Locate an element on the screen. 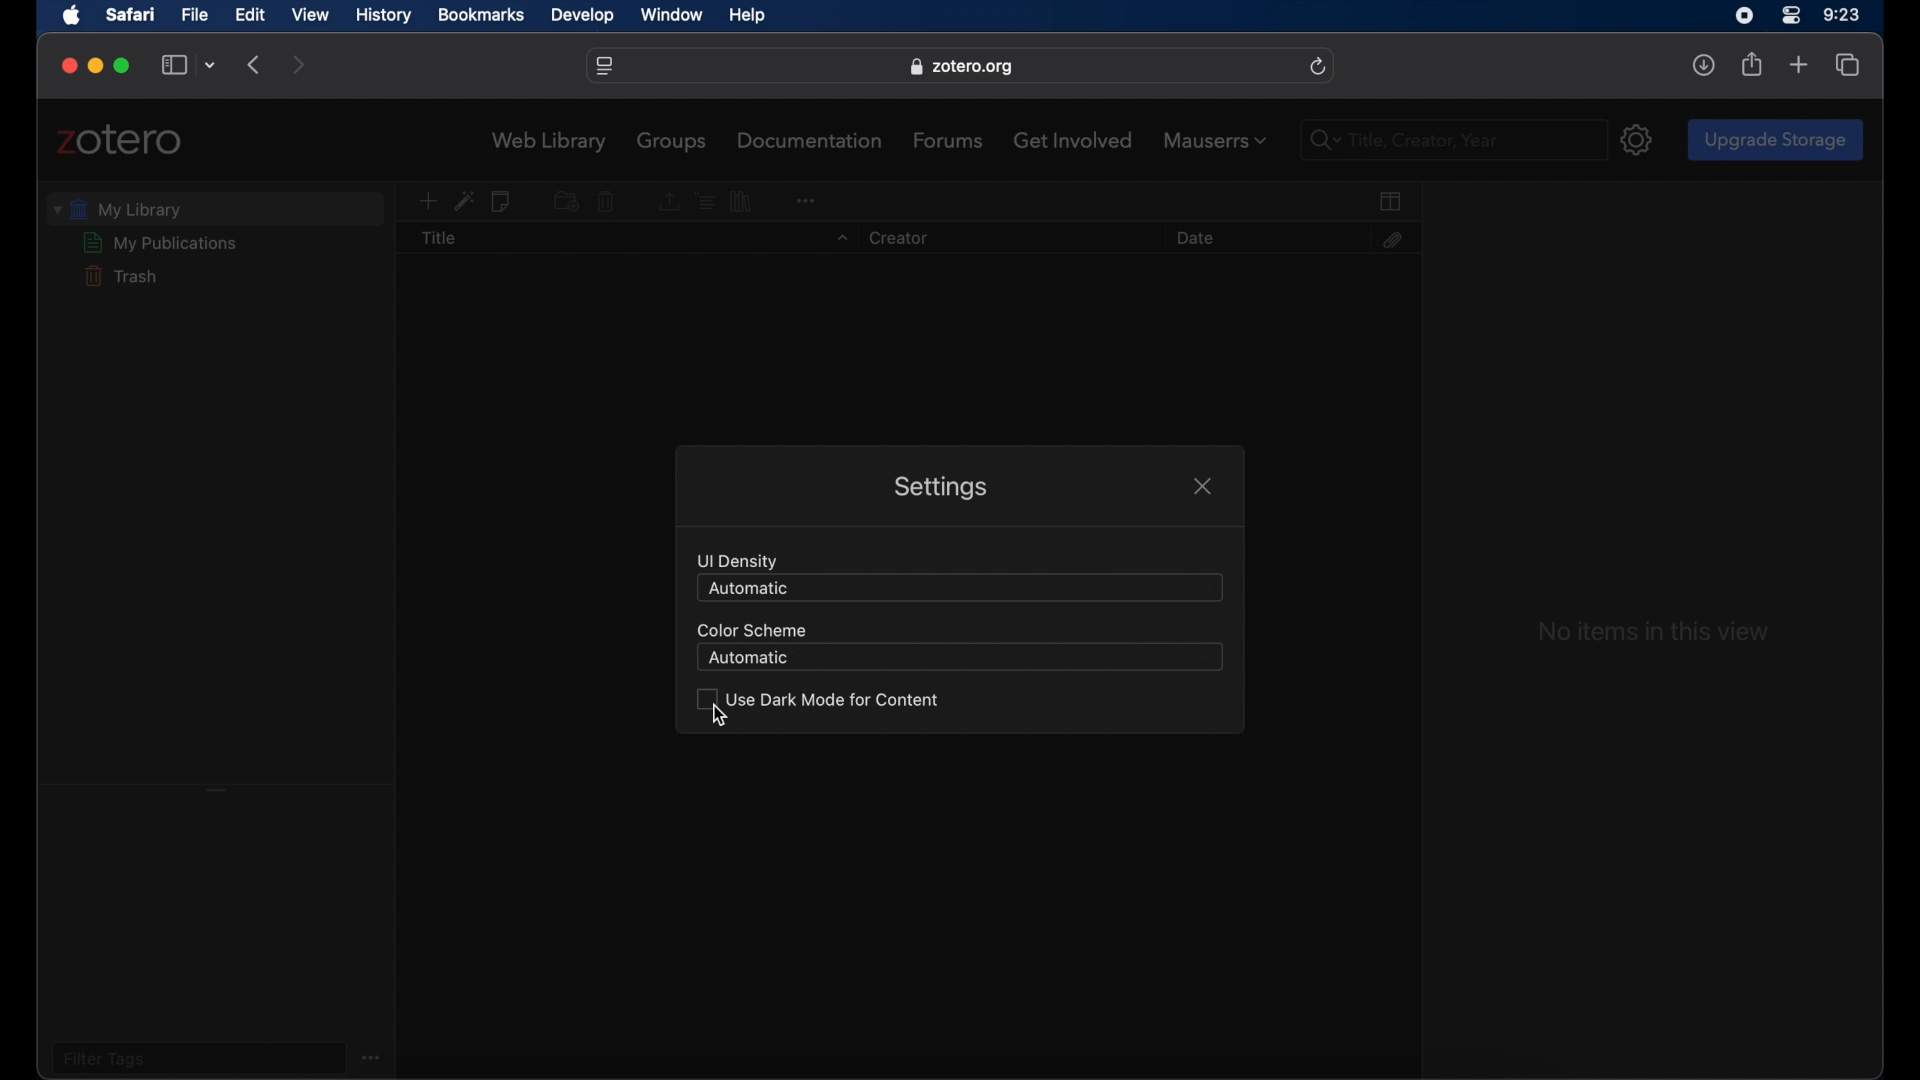  add by identifier is located at coordinates (464, 201).